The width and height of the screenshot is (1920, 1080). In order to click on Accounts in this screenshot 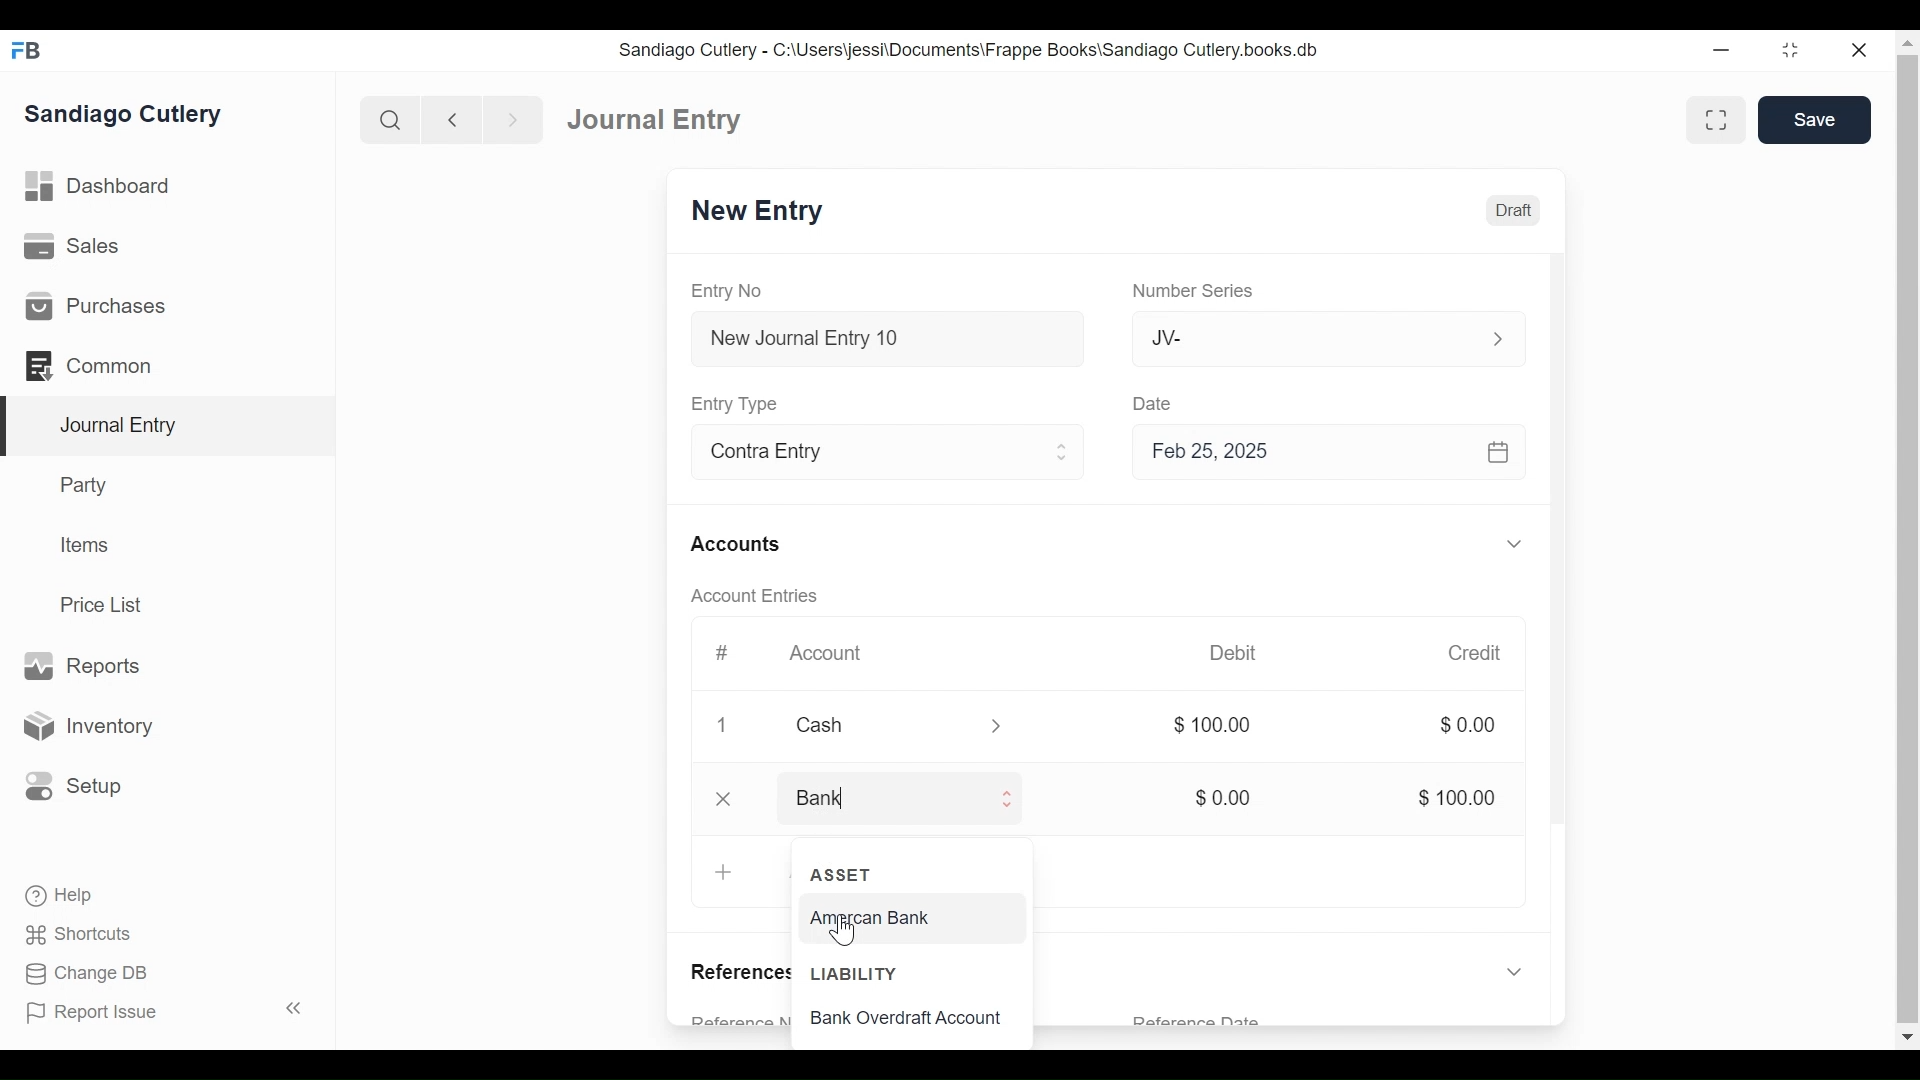, I will do `click(738, 544)`.